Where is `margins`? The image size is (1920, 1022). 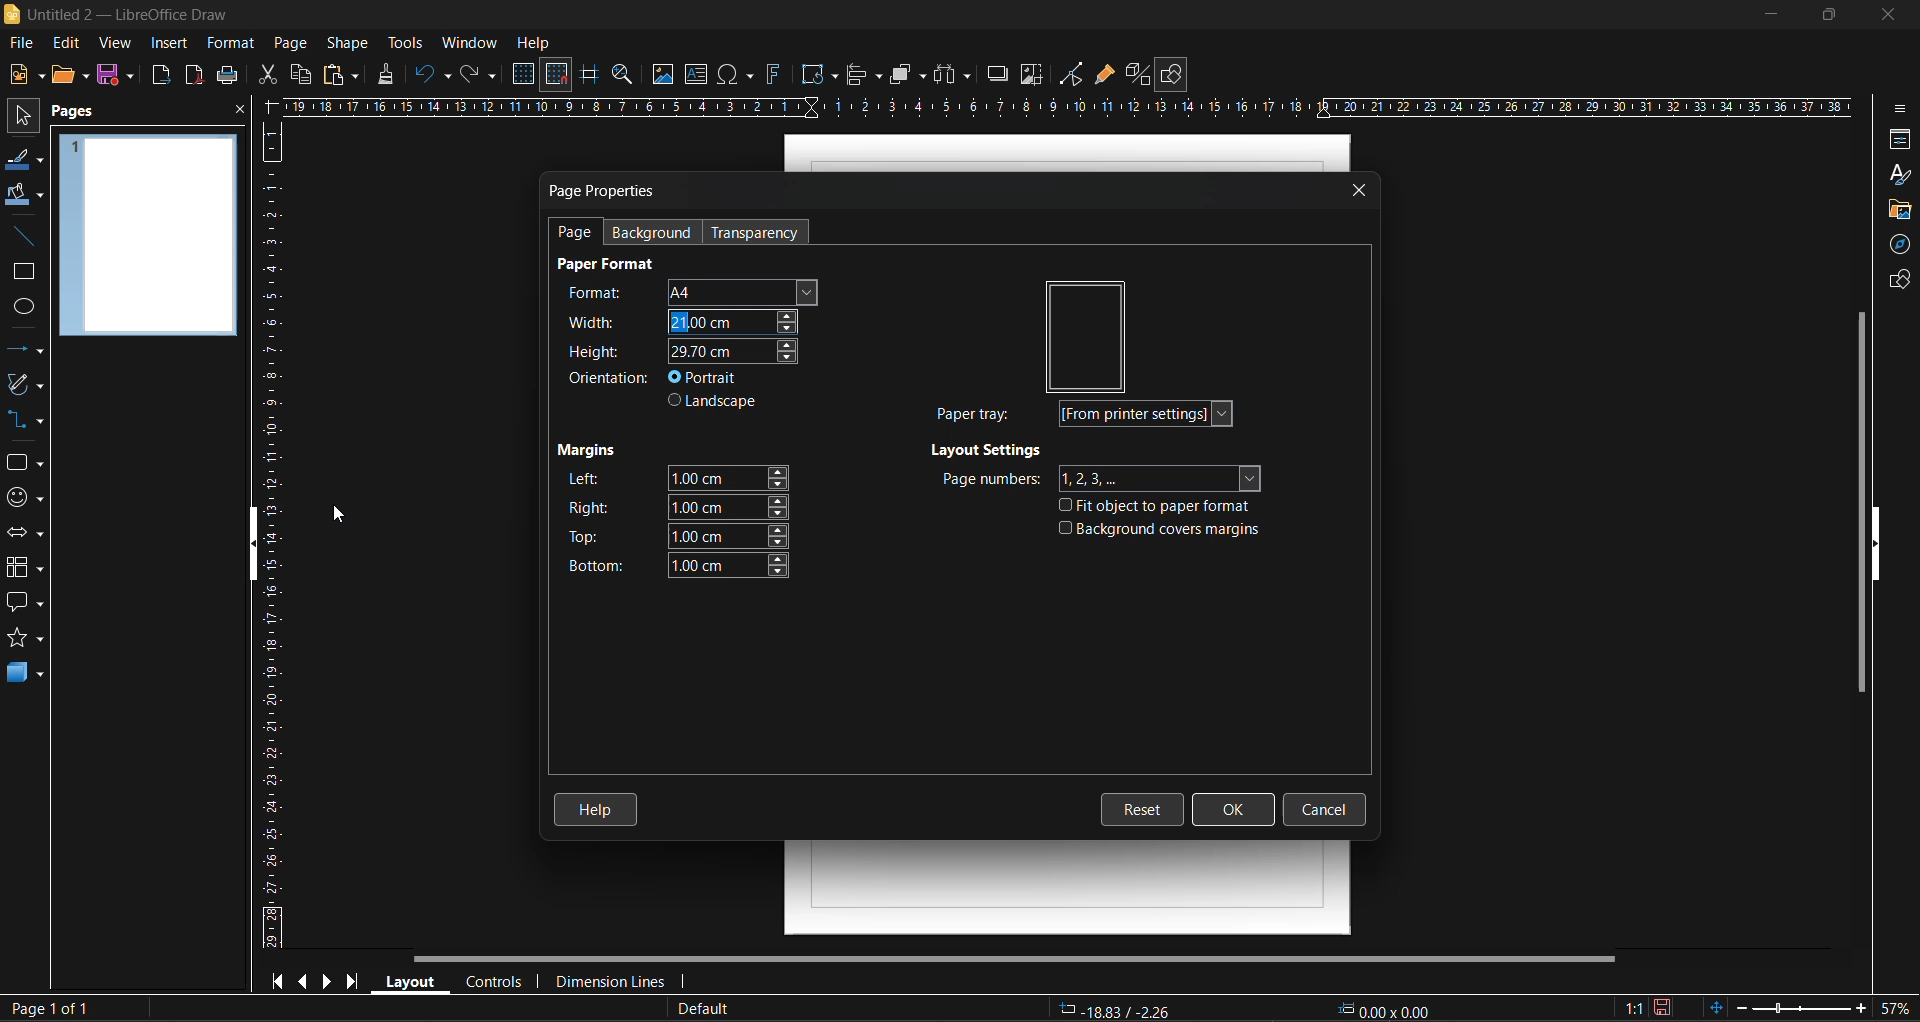 margins is located at coordinates (589, 453).